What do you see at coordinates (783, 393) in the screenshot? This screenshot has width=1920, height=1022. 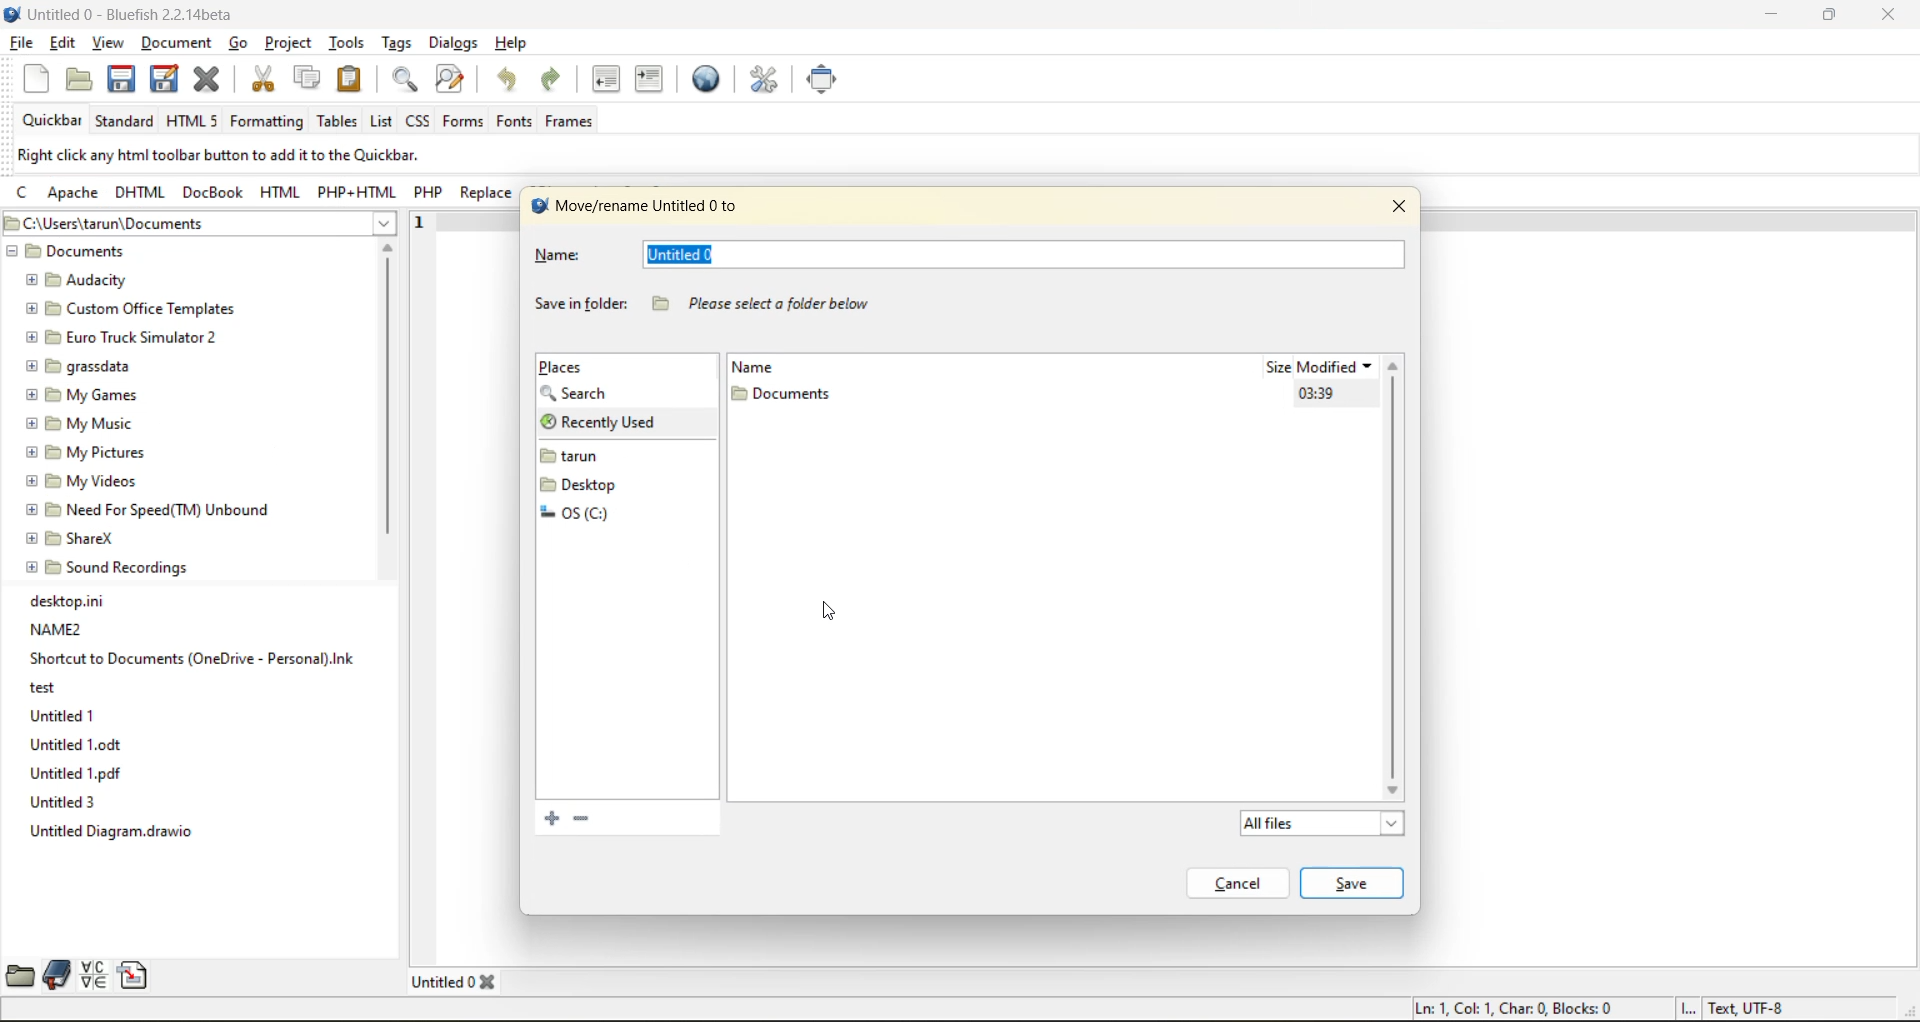 I see `folder name` at bounding box center [783, 393].